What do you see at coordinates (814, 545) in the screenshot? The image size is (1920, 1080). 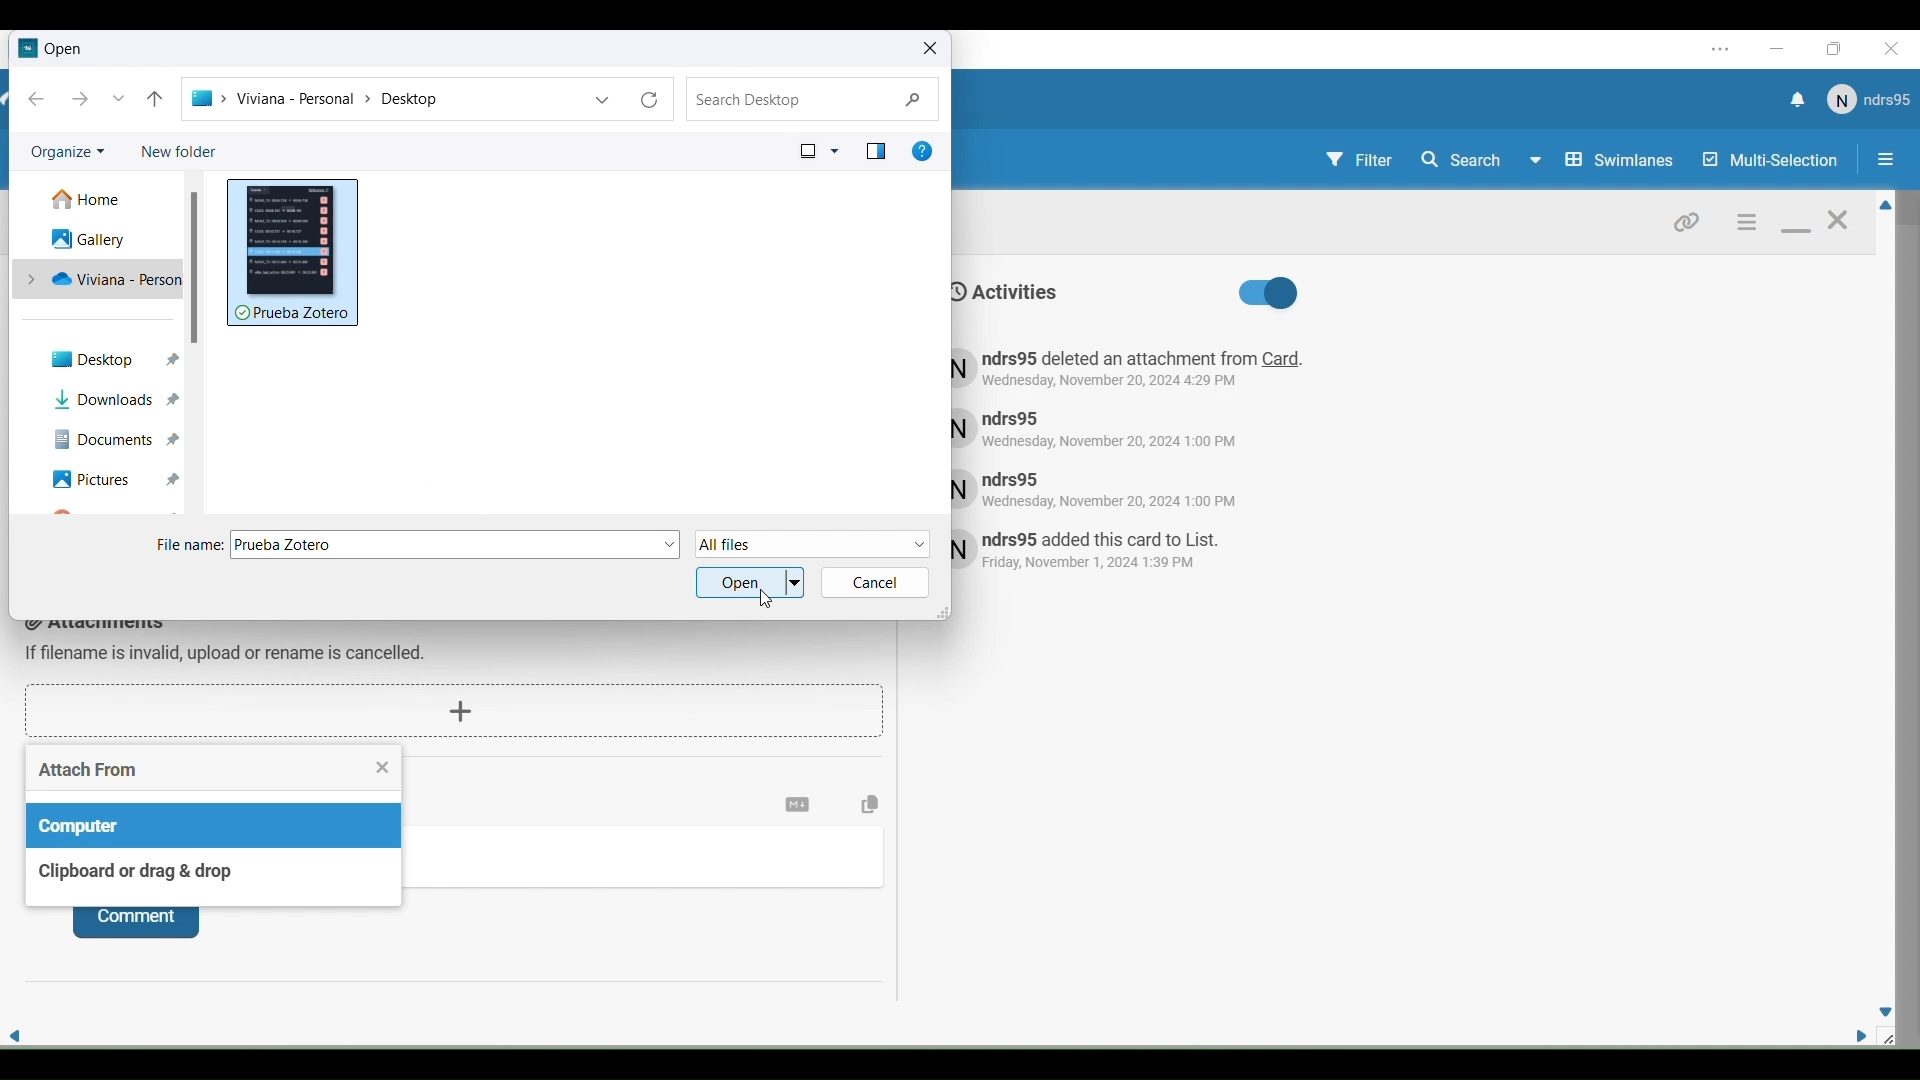 I see `All Files` at bounding box center [814, 545].